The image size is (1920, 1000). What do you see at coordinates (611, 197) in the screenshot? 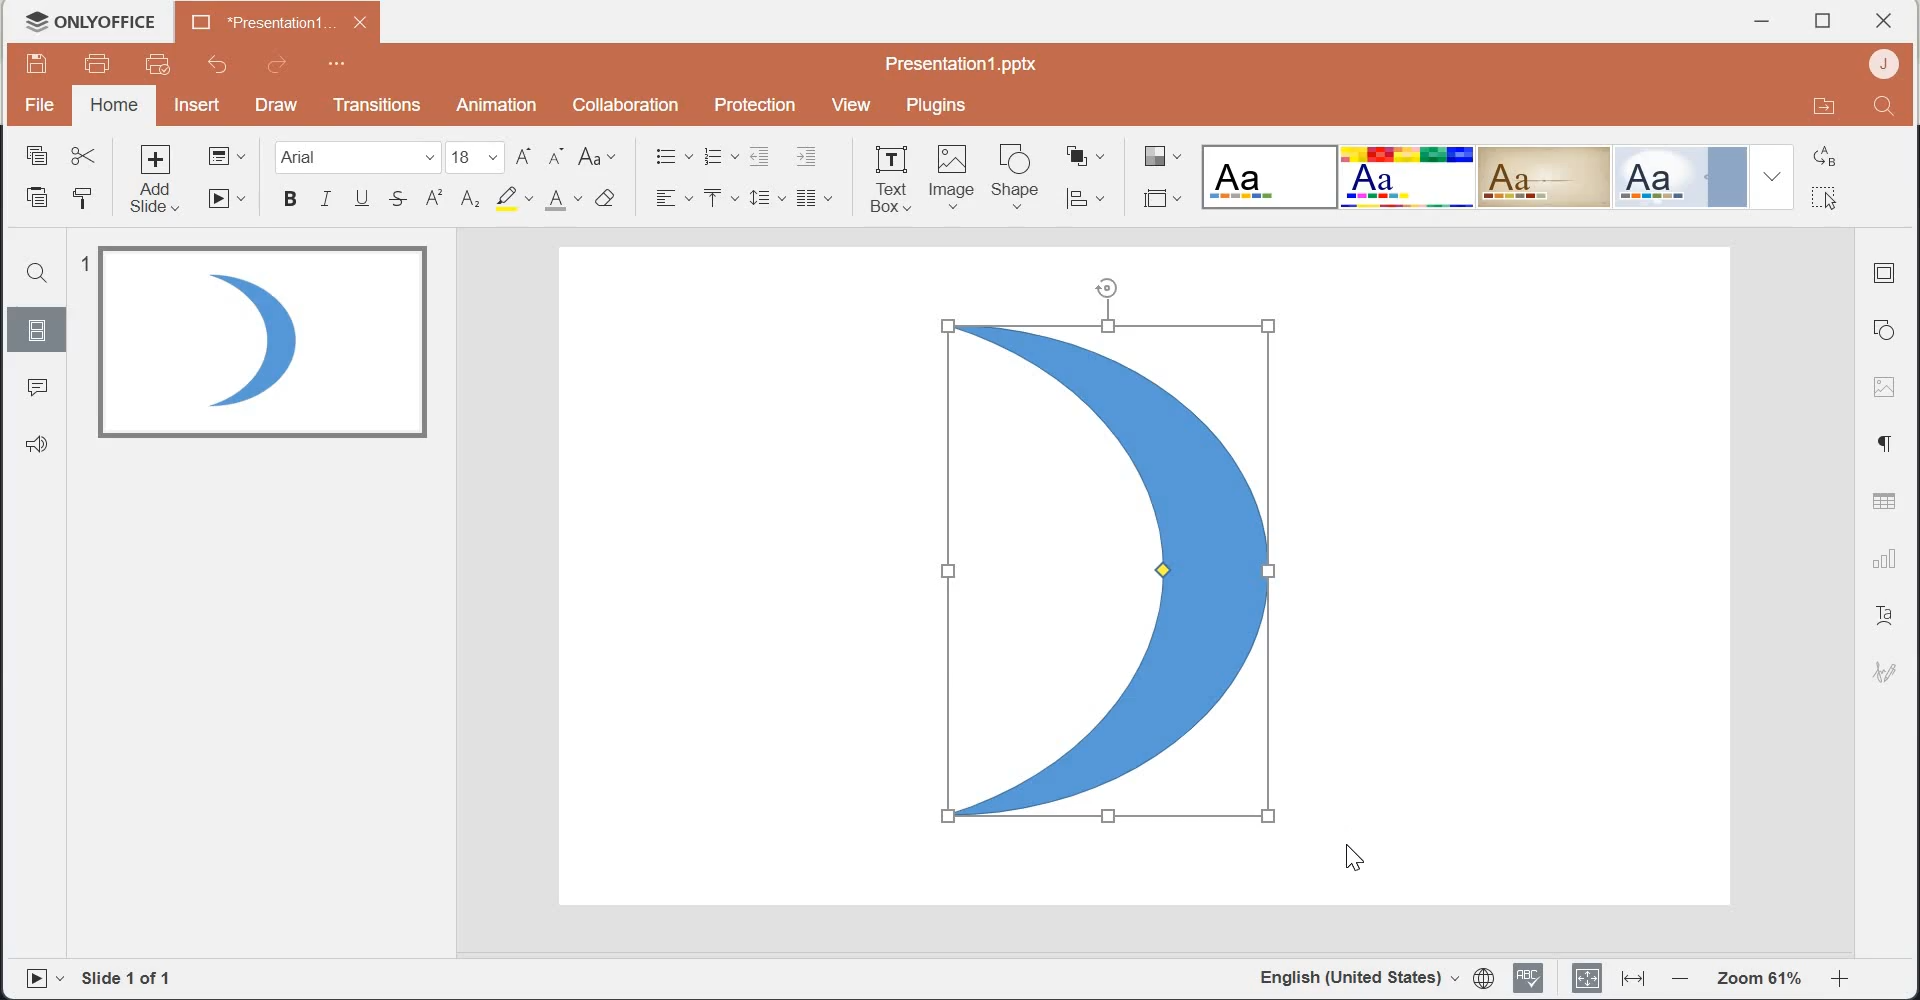
I see `Clear style` at bounding box center [611, 197].